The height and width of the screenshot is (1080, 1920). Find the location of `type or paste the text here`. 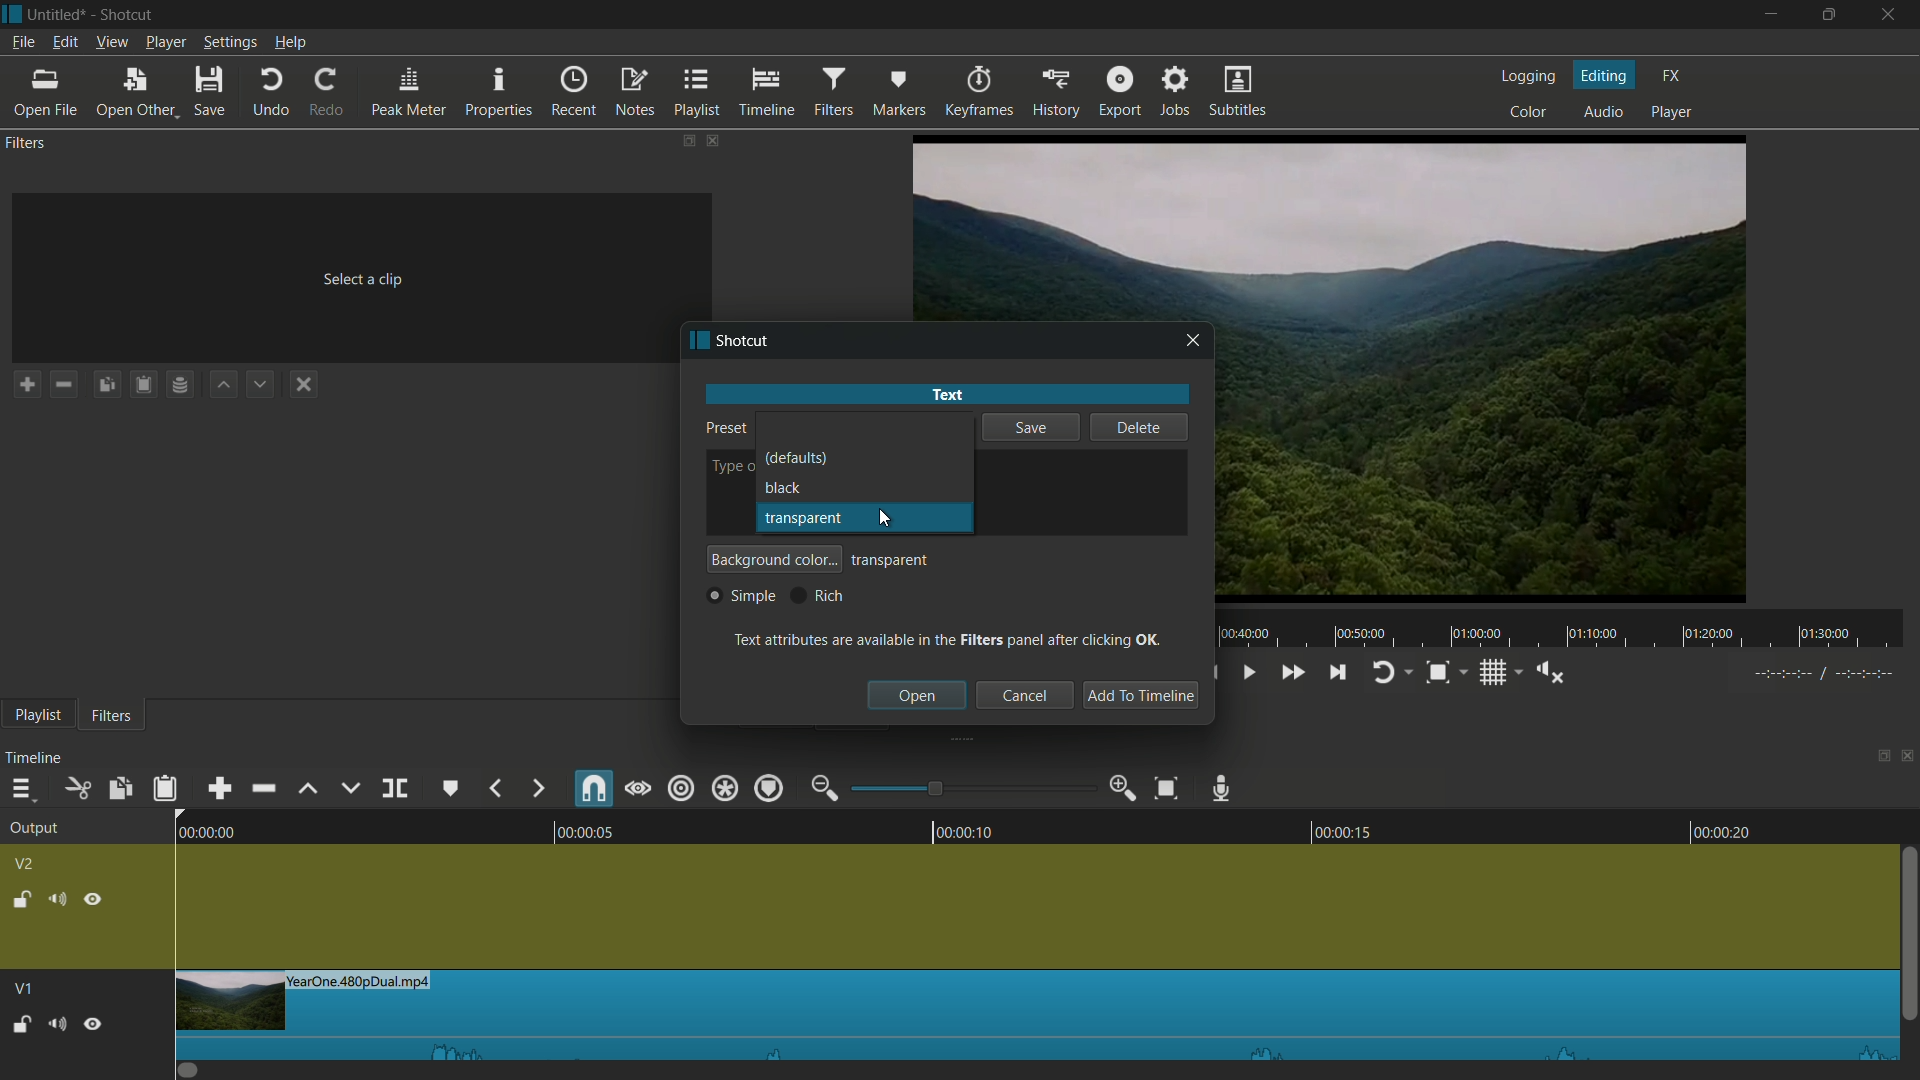

type or paste the text here is located at coordinates (728, 468).